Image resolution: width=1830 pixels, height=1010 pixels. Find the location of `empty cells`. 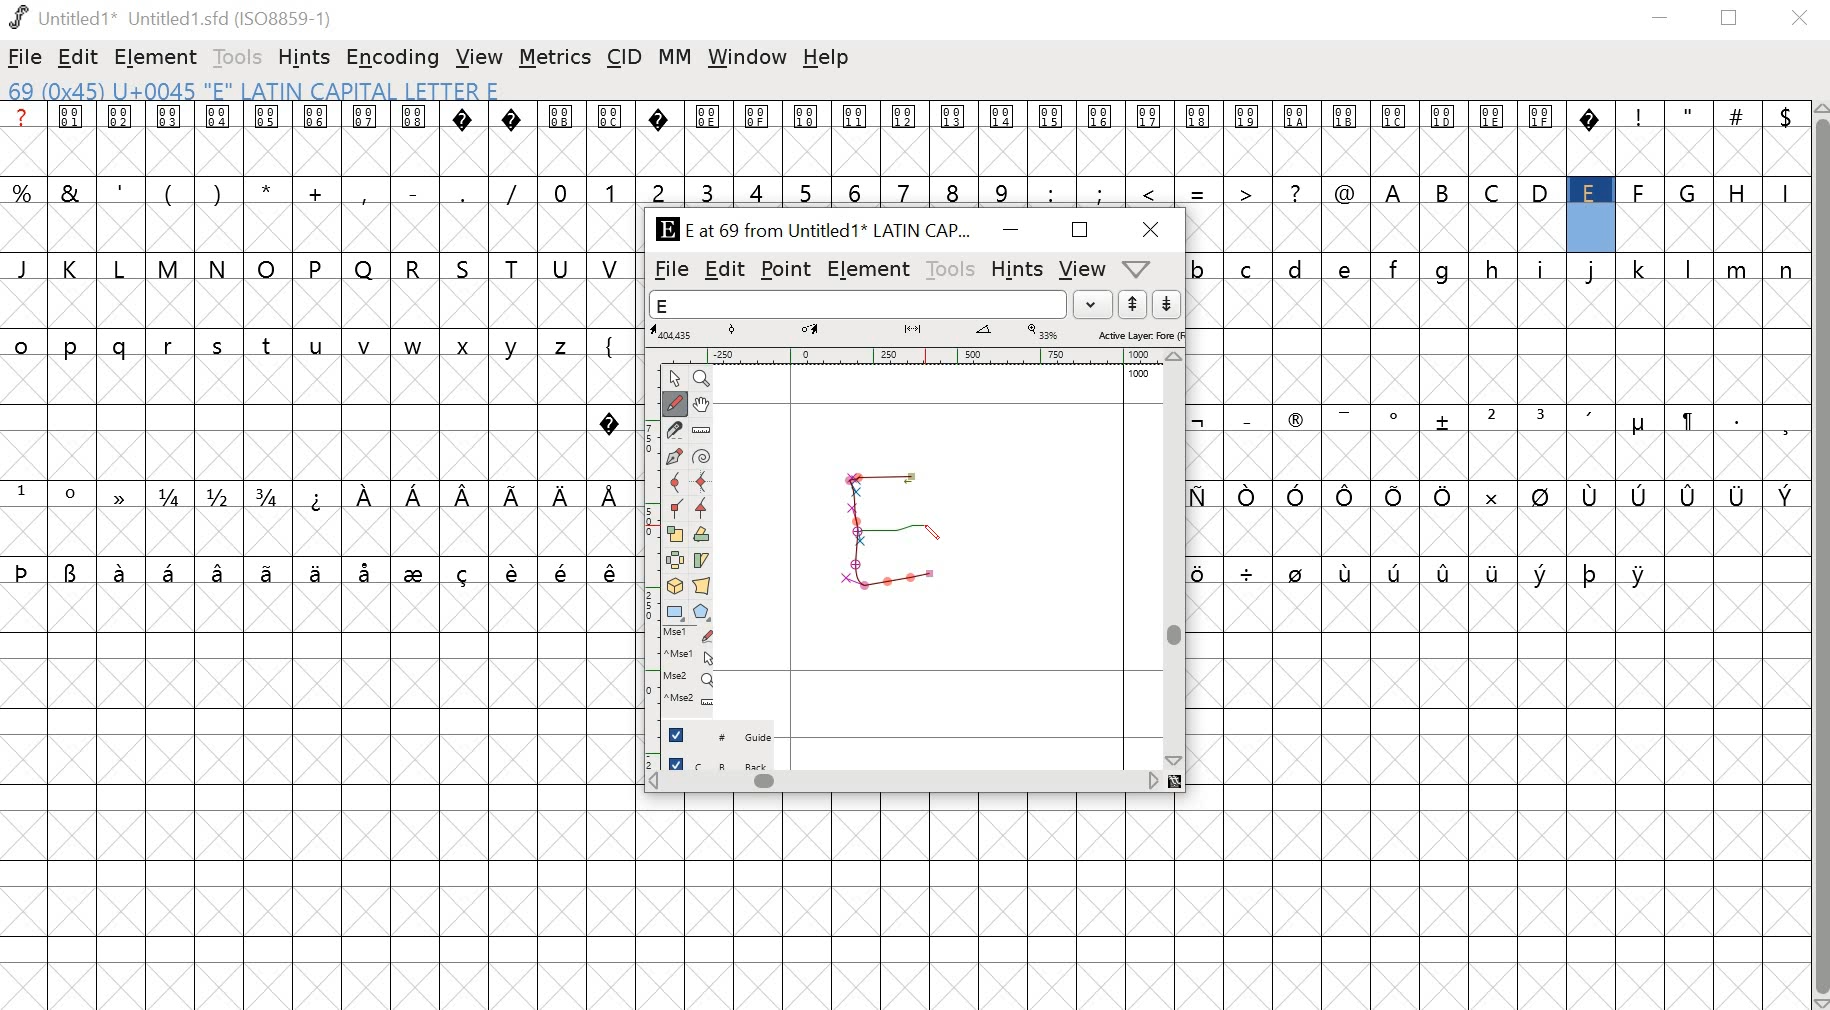

empty cells is located at coordinates (1501, 342).